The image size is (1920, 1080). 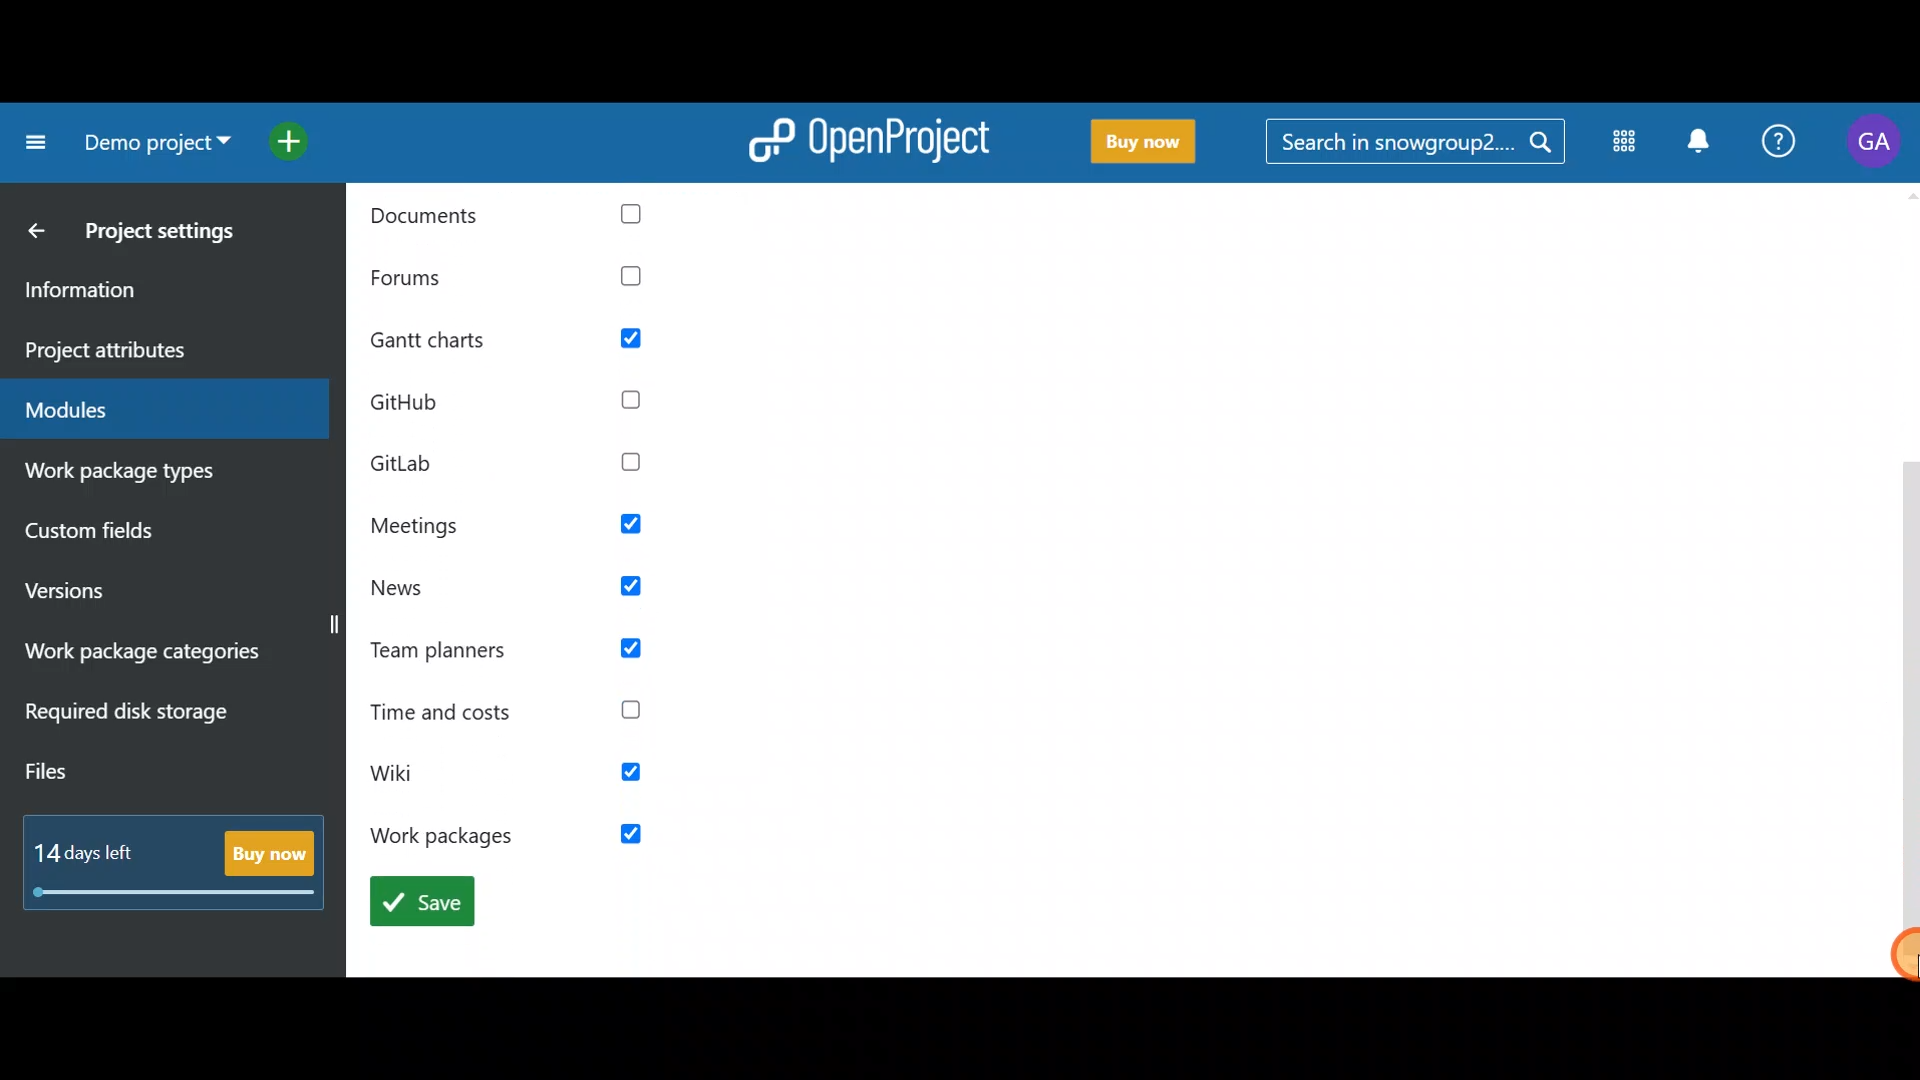 I want to click on documents, so click(x=520, y=218).